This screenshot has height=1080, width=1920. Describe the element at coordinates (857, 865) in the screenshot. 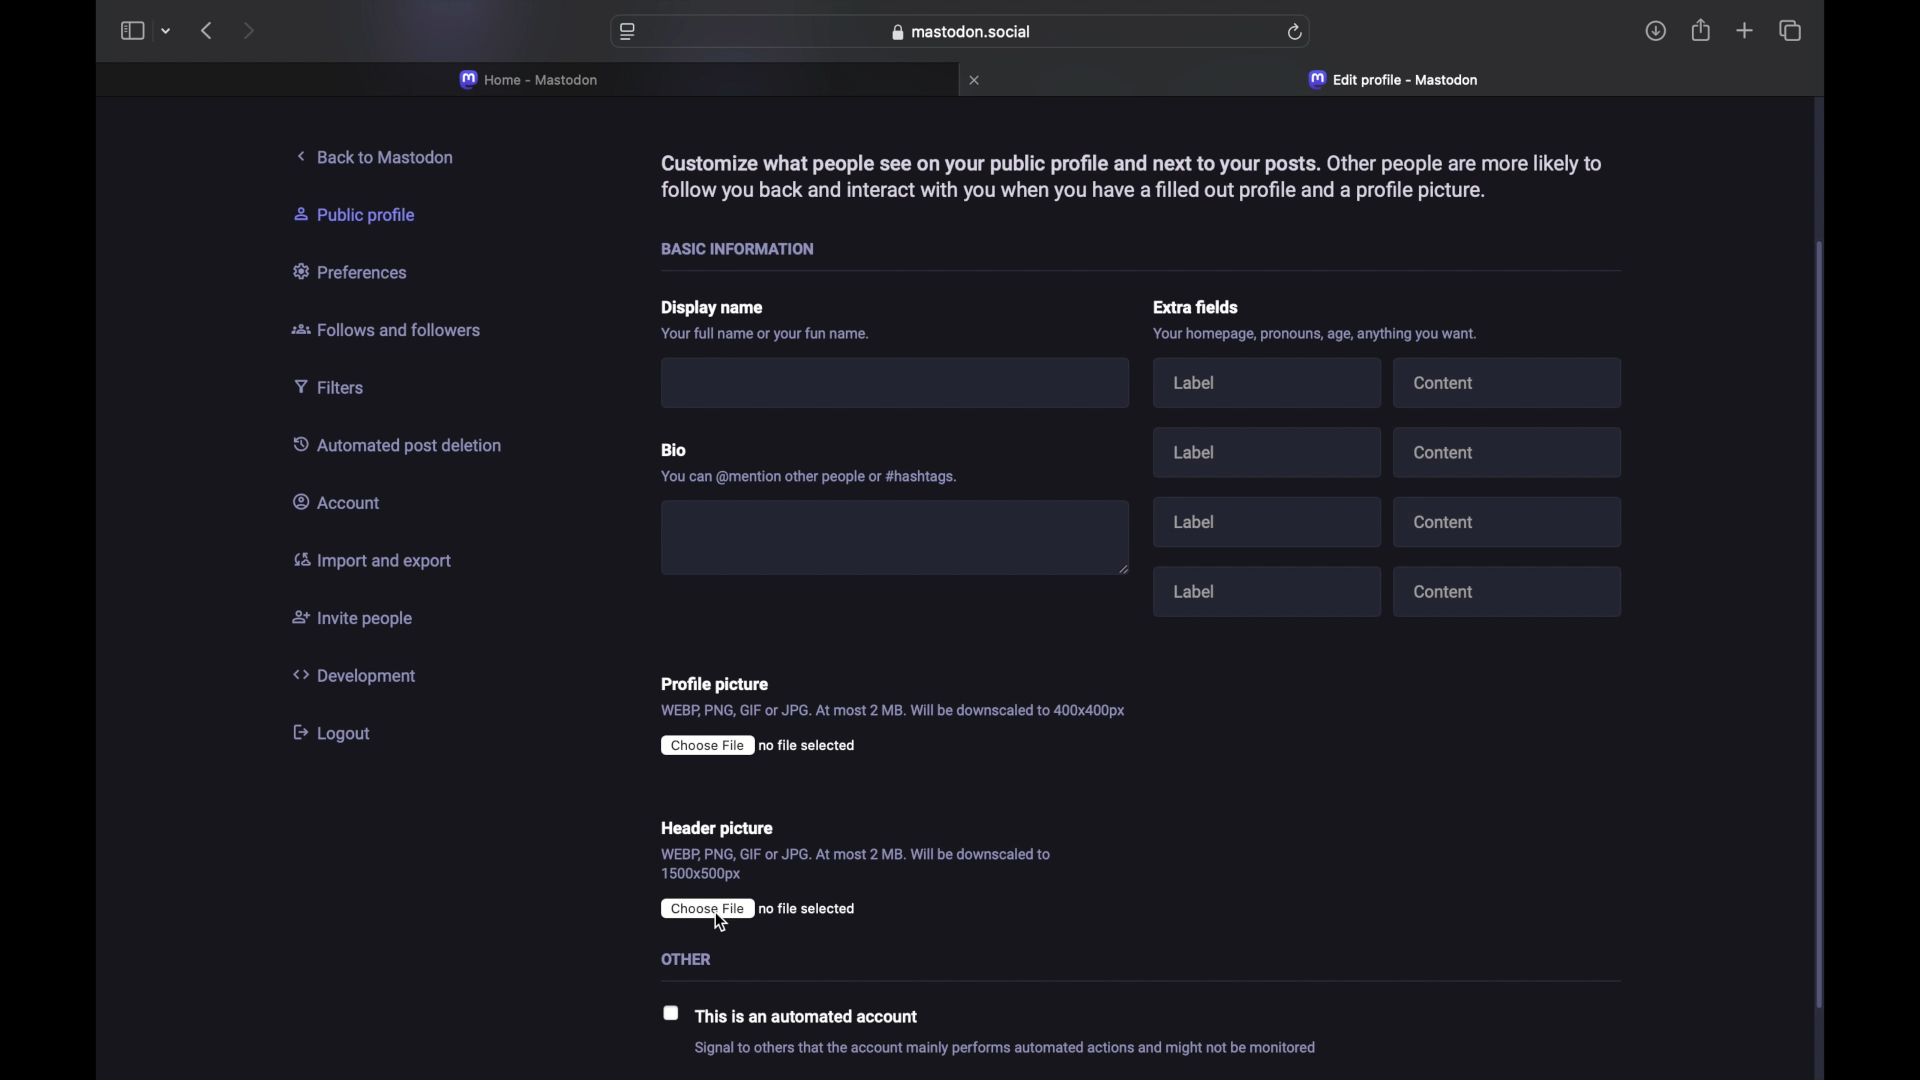

I see `WEBP, PNG, GIF or JPG. At most 2 MB. Will be downscaled to
1500x500px` at that location.